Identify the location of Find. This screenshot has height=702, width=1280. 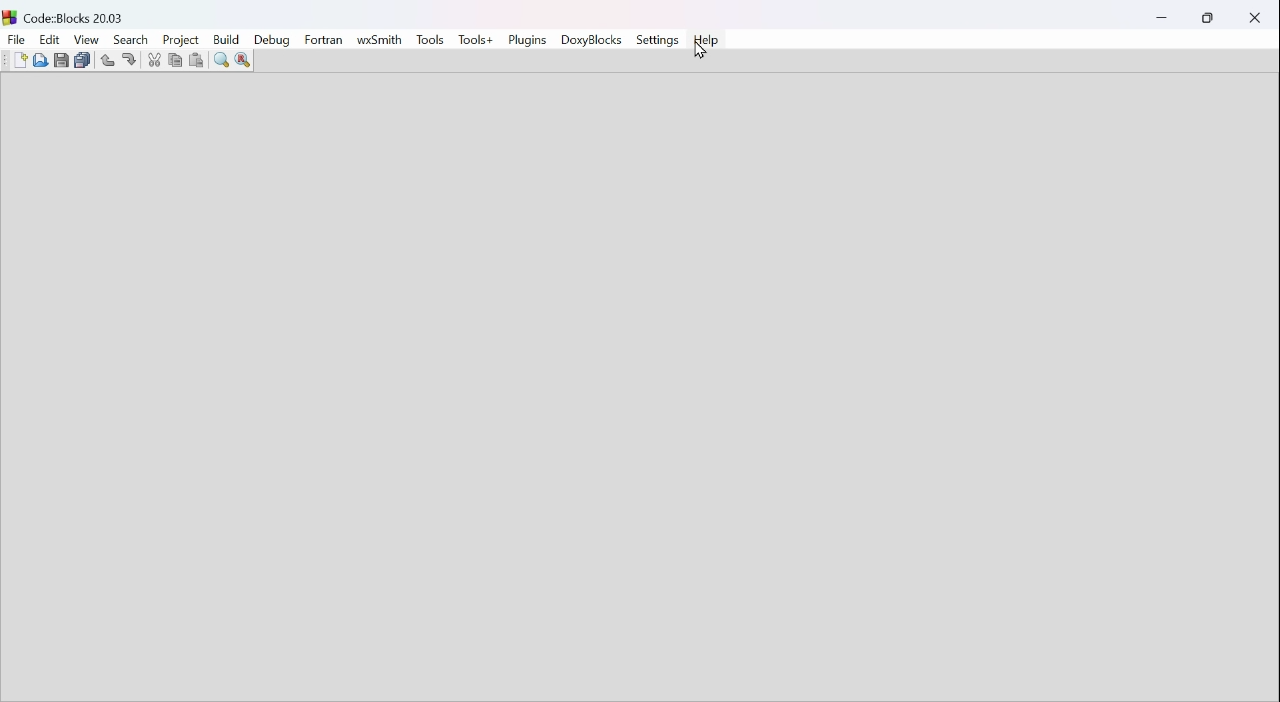
(218, 60).